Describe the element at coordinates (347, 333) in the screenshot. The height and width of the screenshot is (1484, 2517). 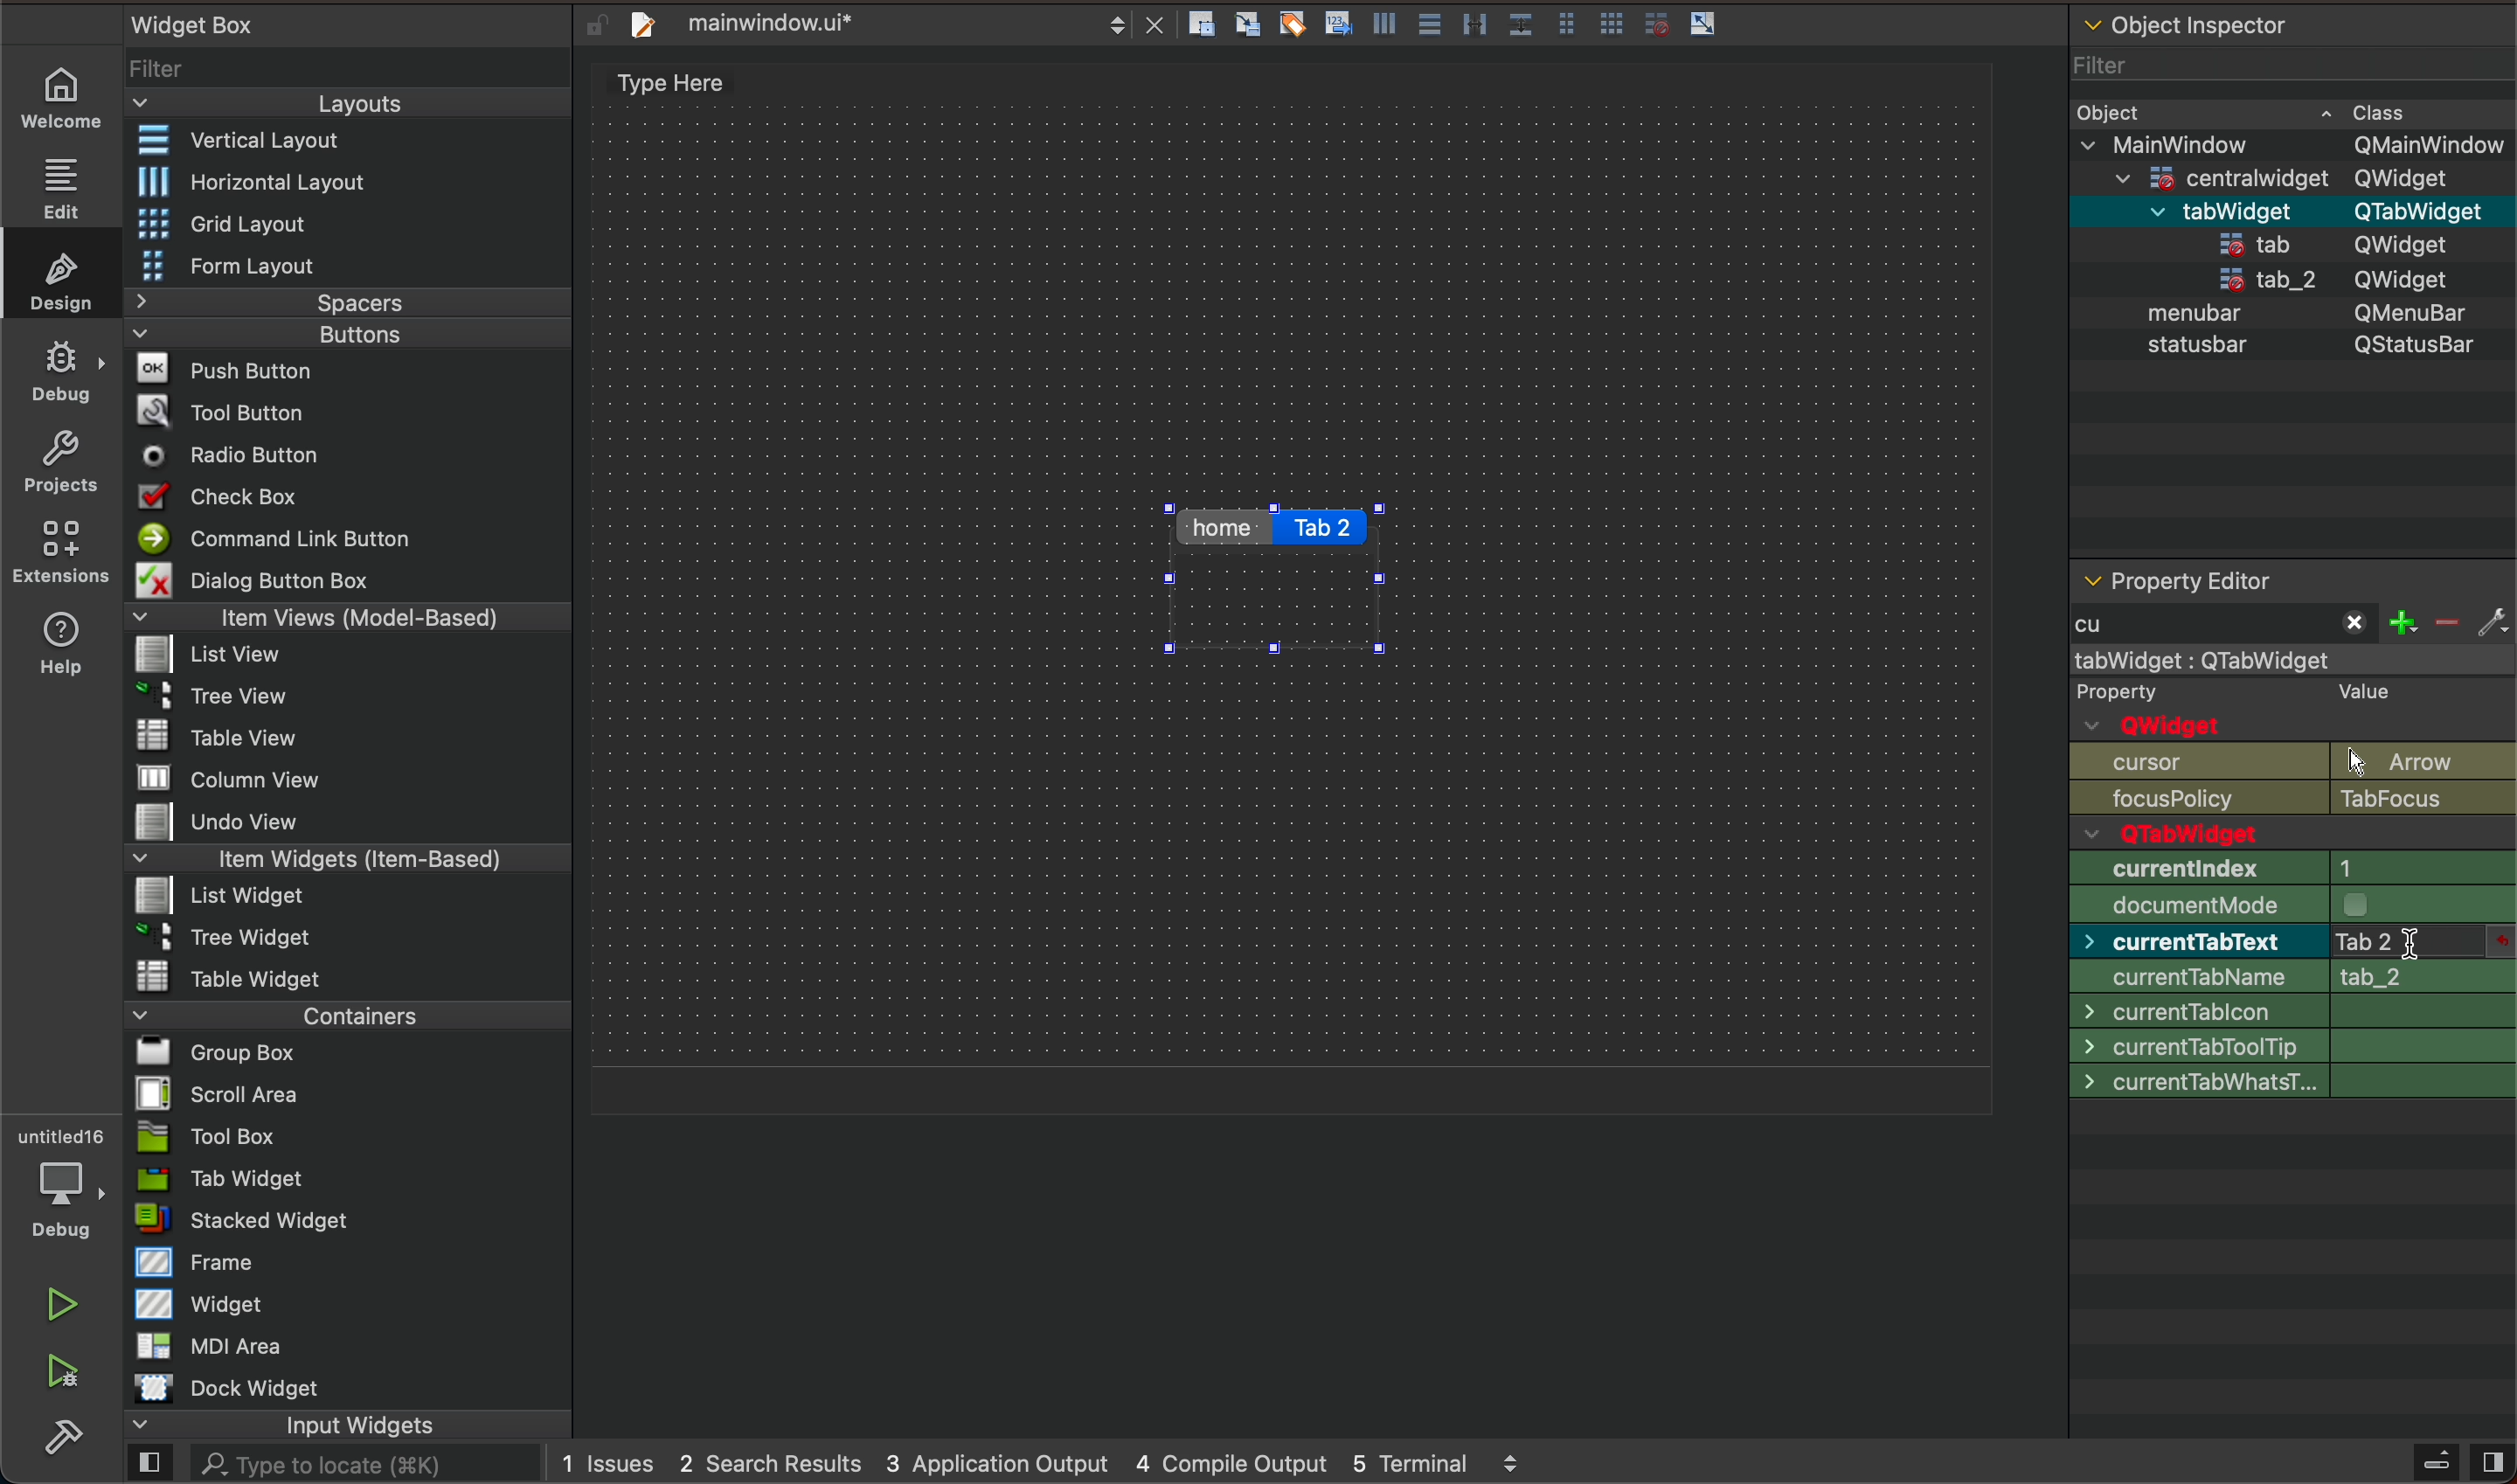
I see `Buttons` at that location.